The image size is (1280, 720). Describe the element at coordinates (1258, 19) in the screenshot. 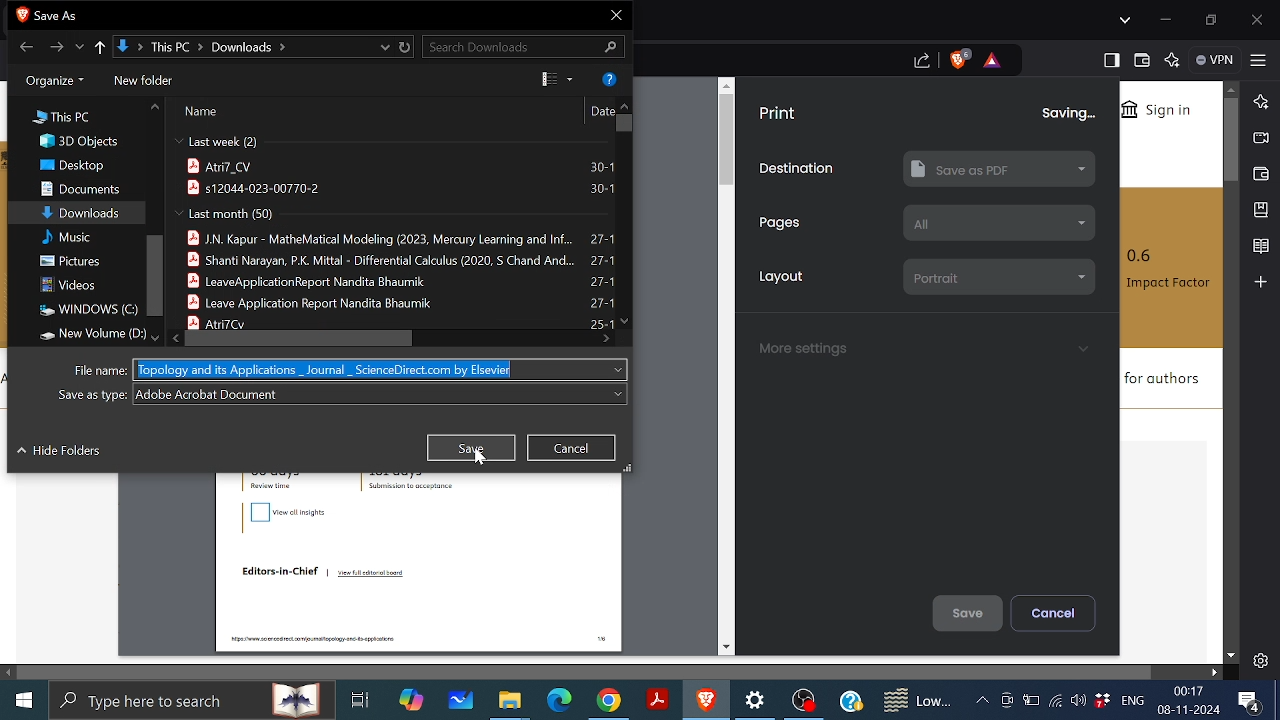

I see `Close` at that location.